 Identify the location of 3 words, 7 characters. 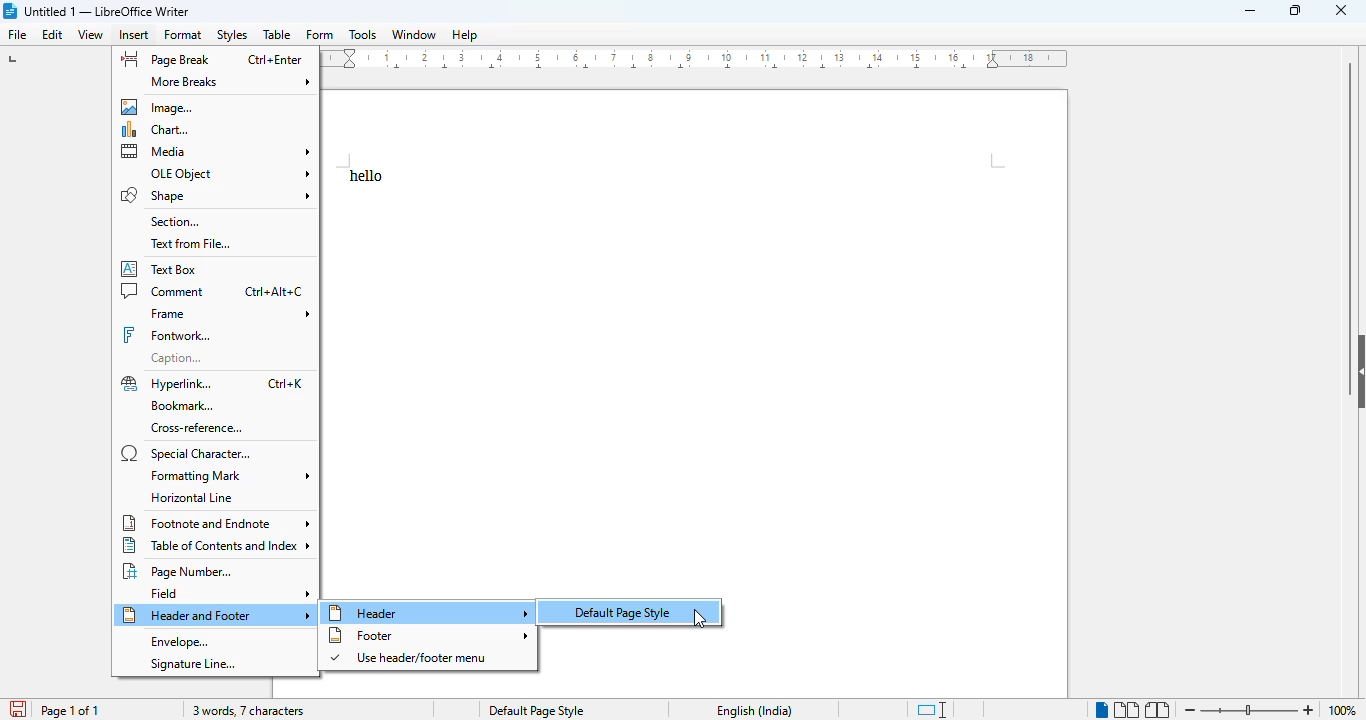
(245, 711).